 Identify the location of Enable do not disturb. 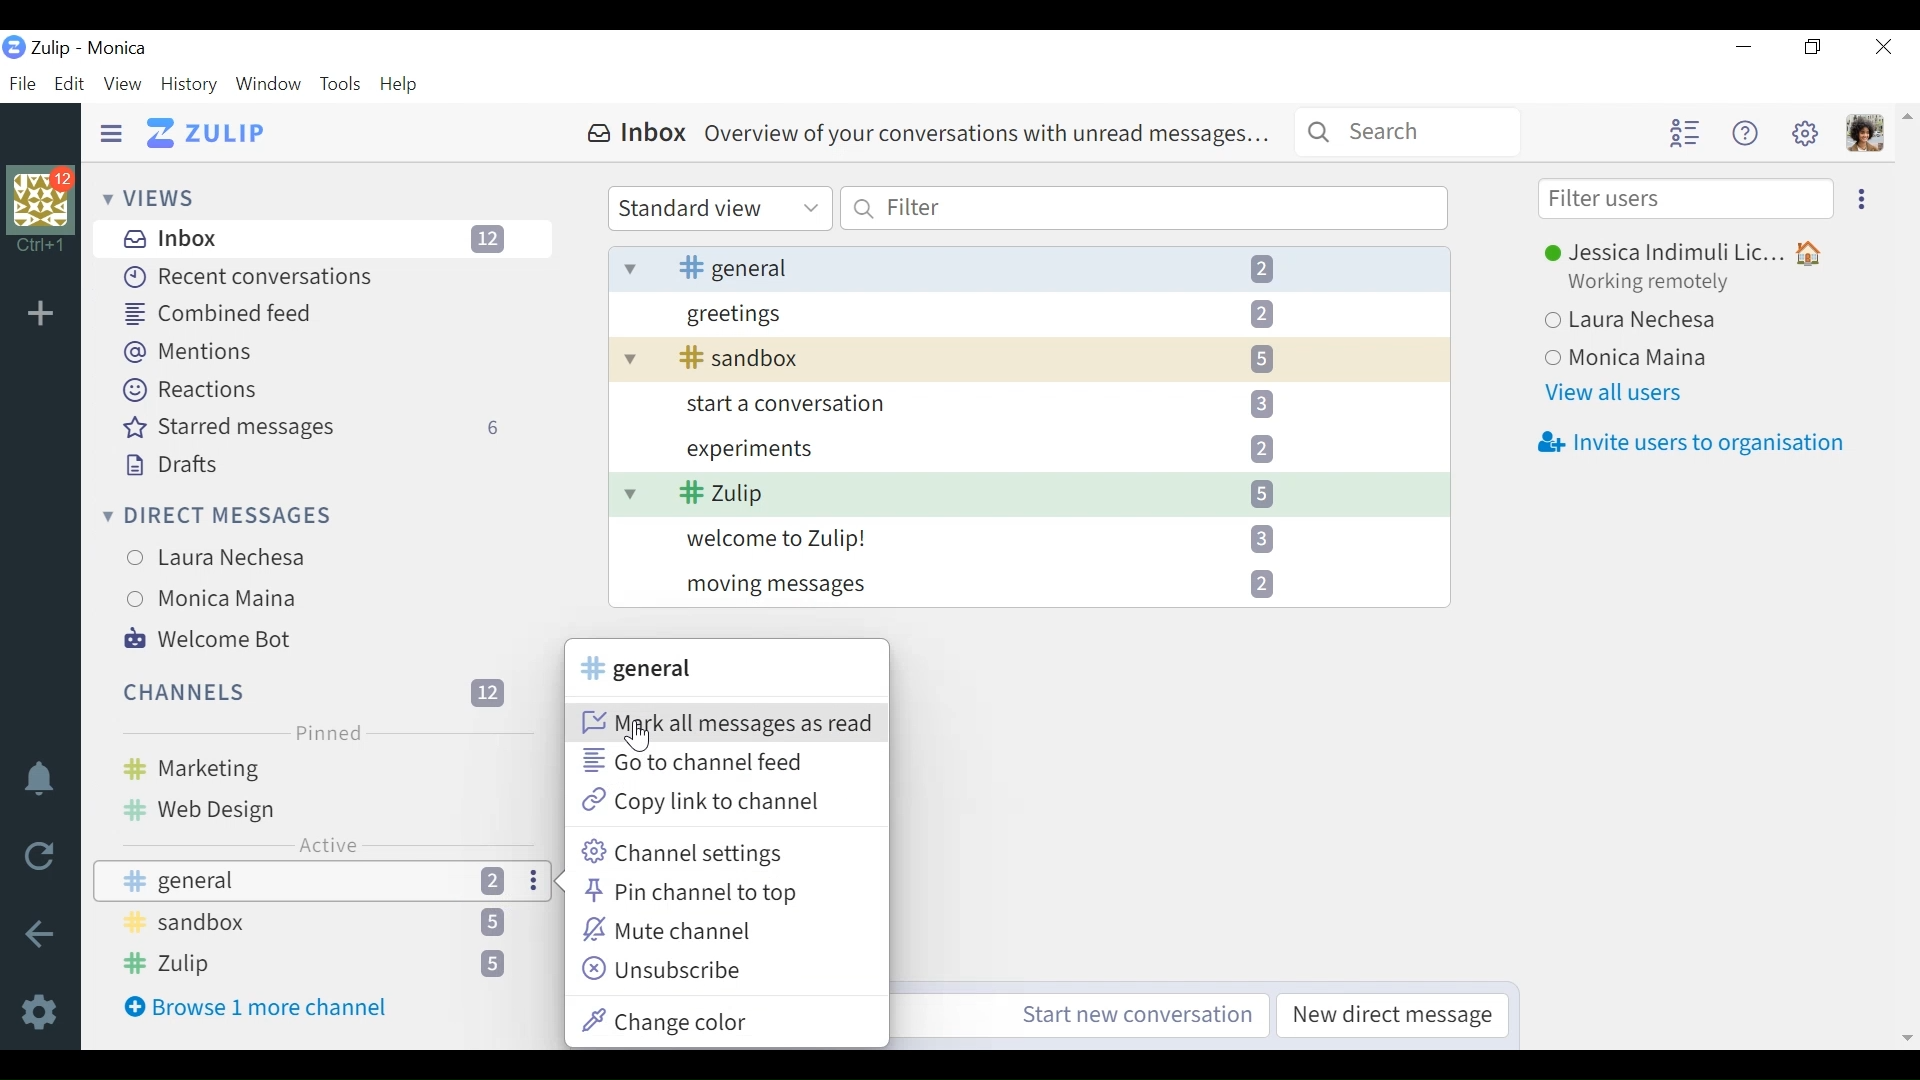
(44, 782).